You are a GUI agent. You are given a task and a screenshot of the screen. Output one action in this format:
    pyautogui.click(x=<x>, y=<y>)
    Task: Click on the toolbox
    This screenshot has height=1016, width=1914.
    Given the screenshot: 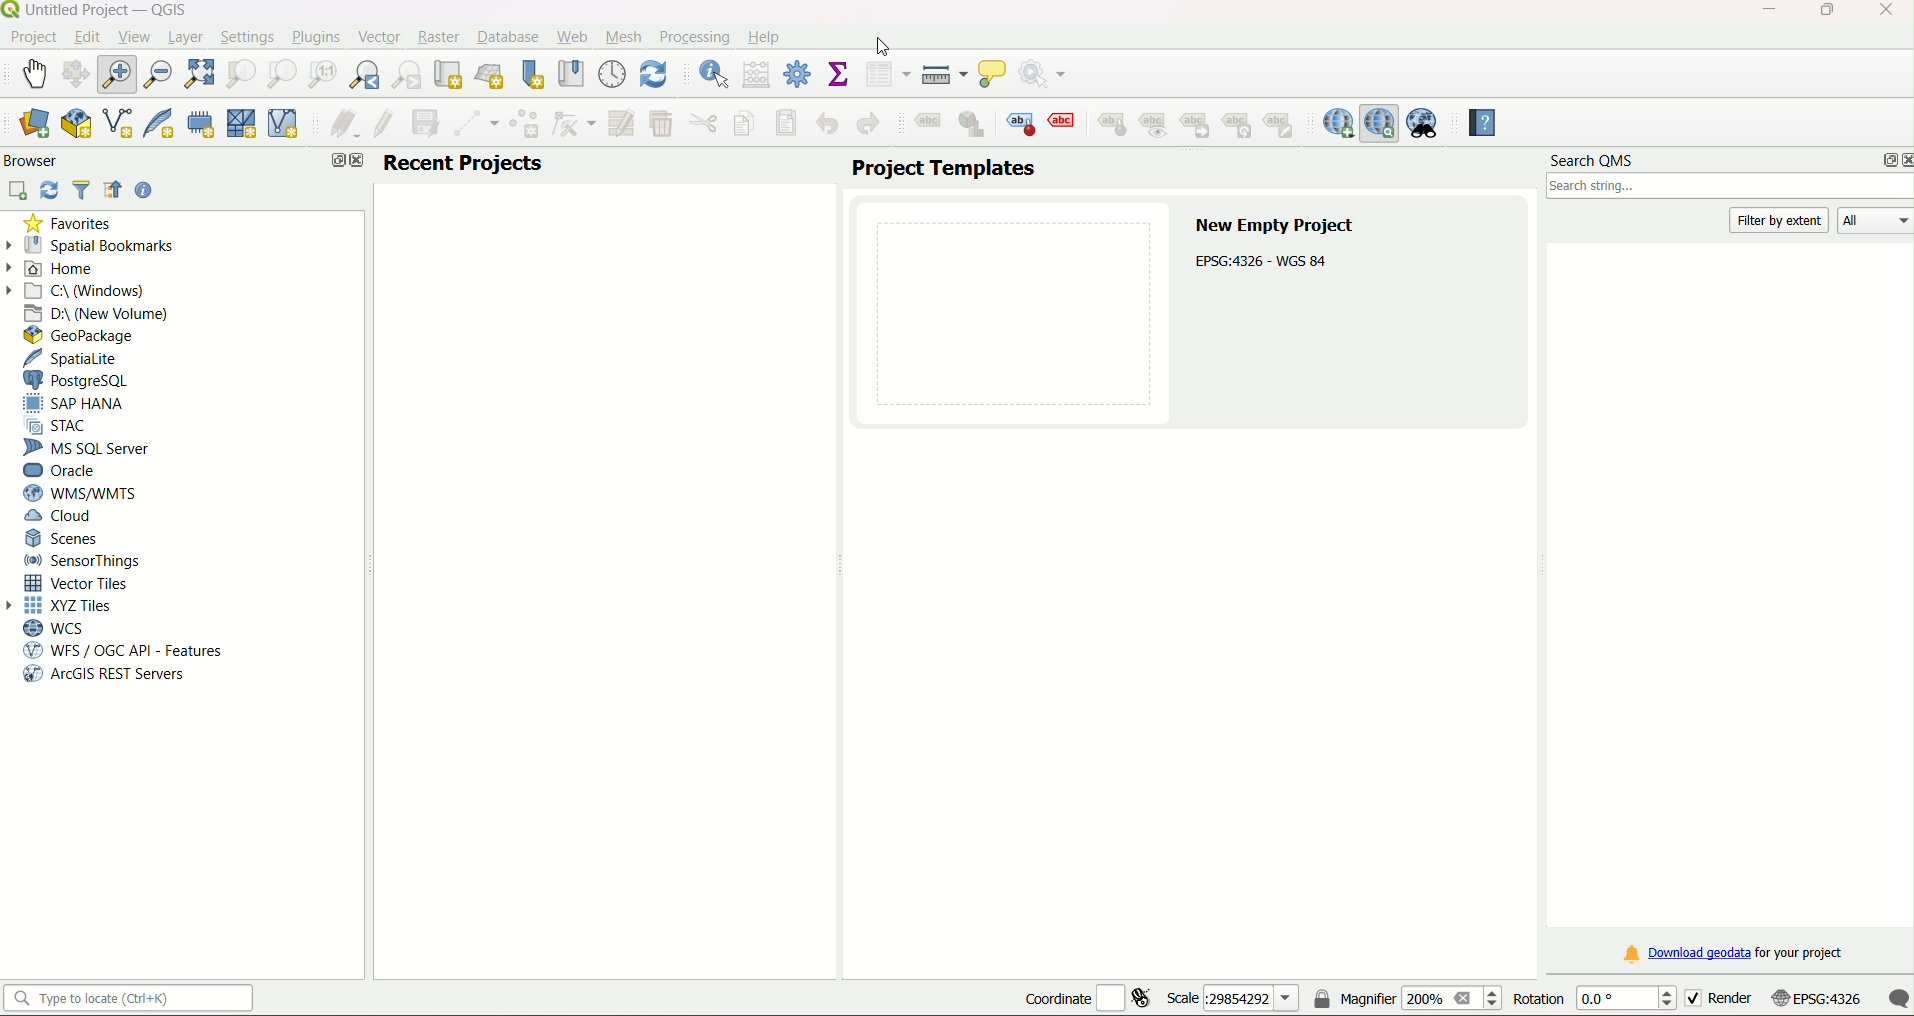 What is the action you would take?
    pyautogui.click(x=799, y=75)
    